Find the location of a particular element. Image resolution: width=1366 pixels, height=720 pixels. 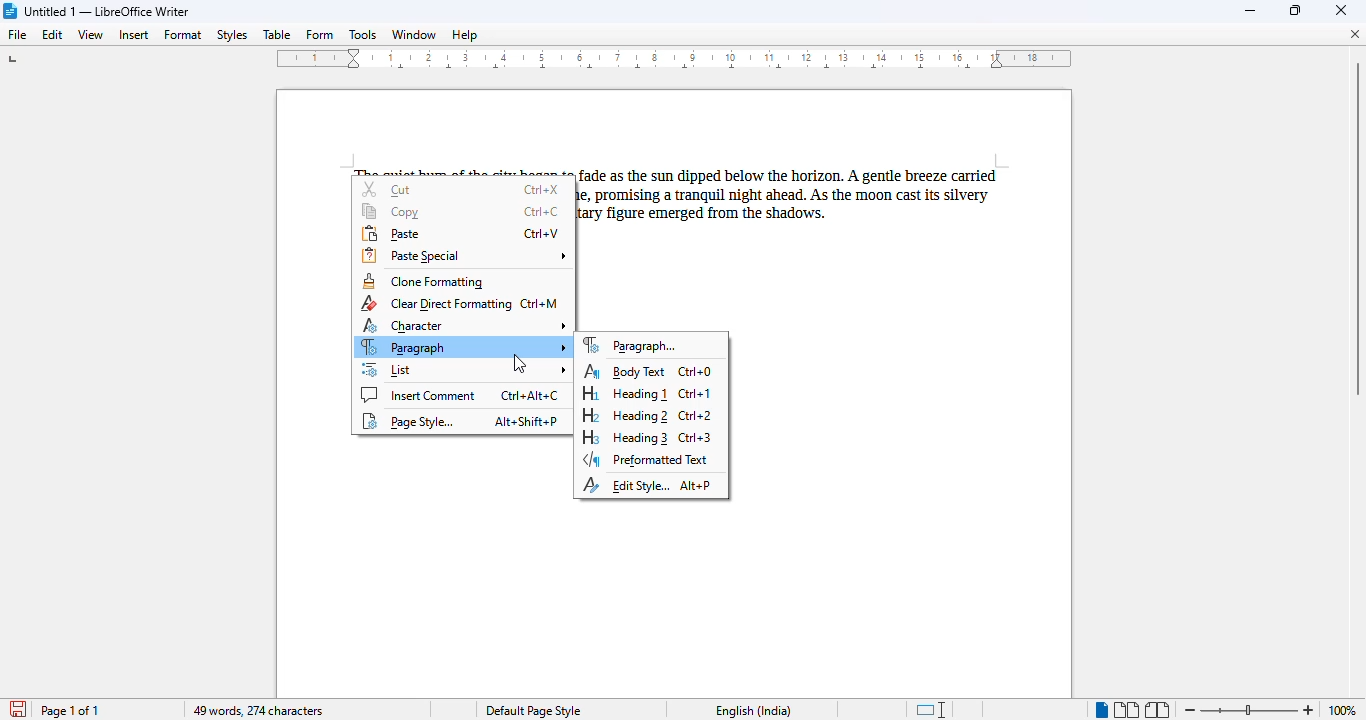

paragraph is located at coordinates (629, 345).